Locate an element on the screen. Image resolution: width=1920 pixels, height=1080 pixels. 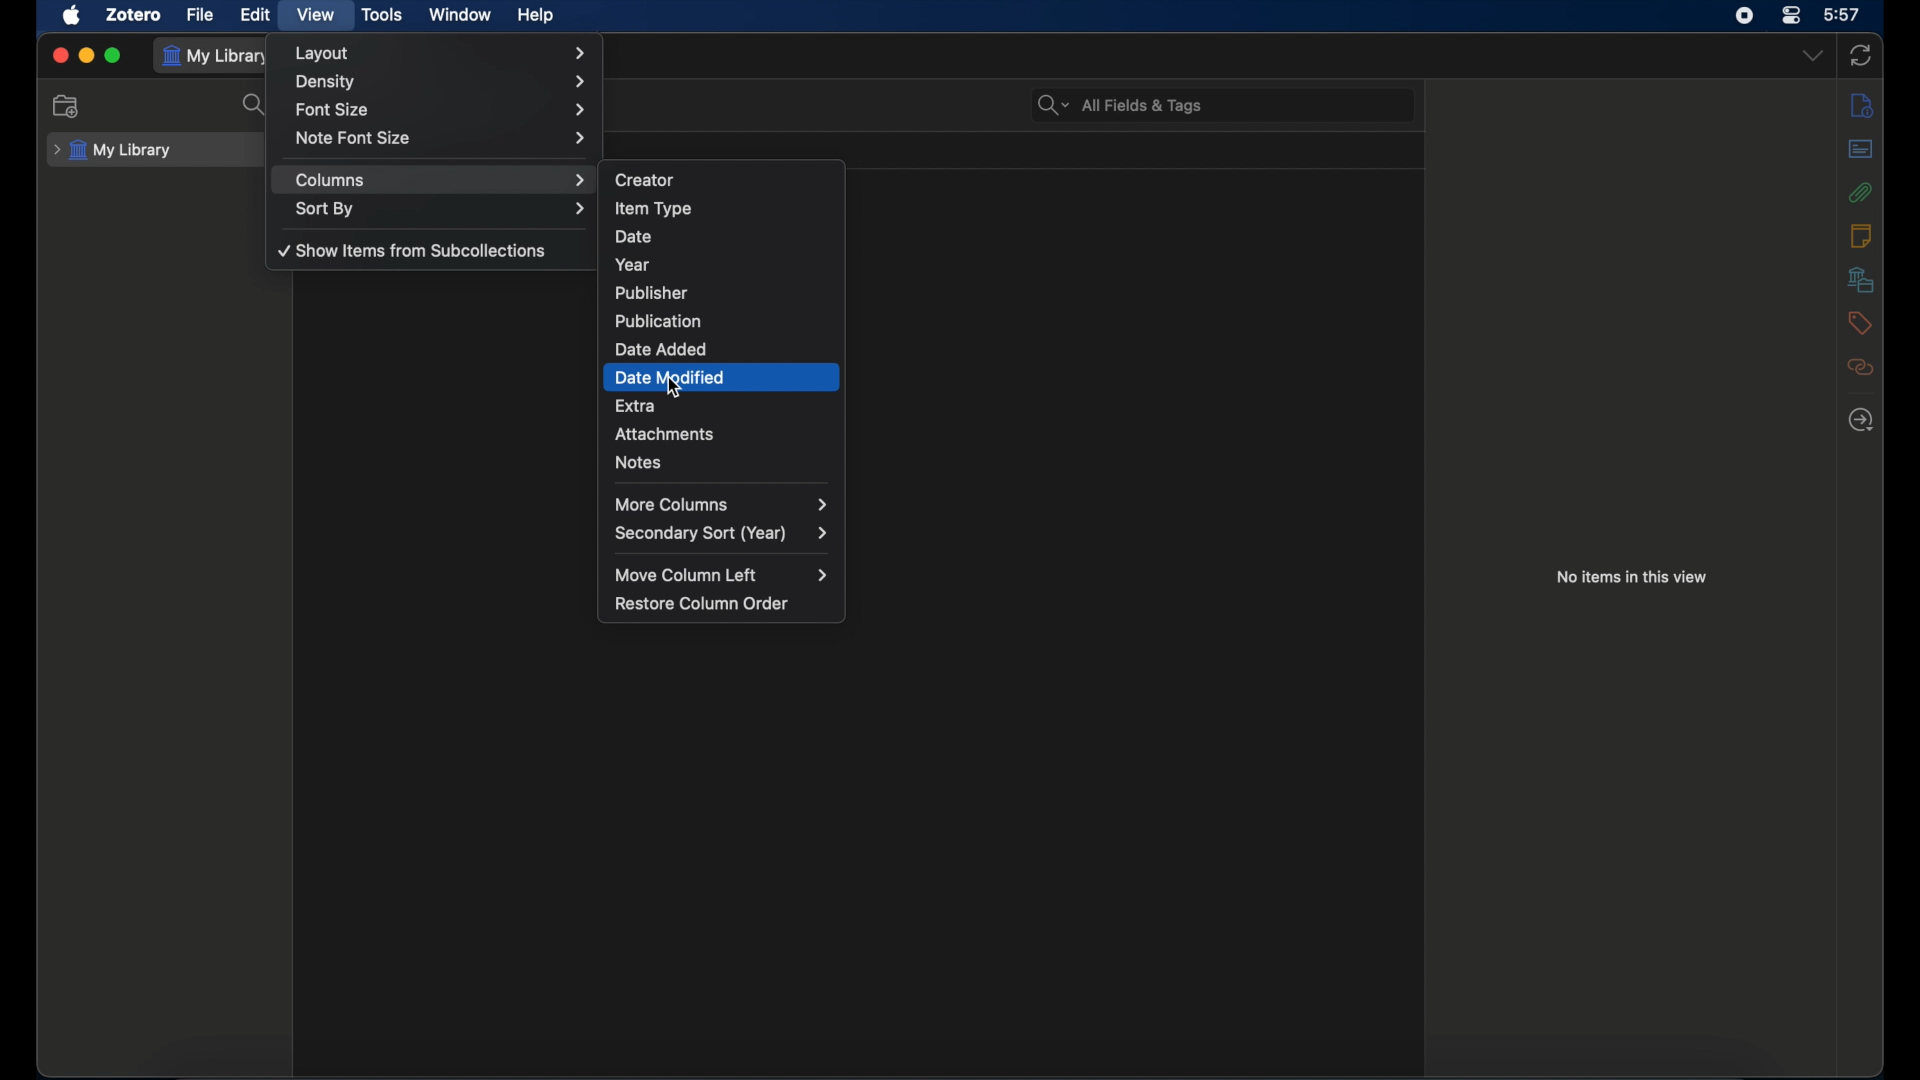
file is located at coordinates (199, 14).